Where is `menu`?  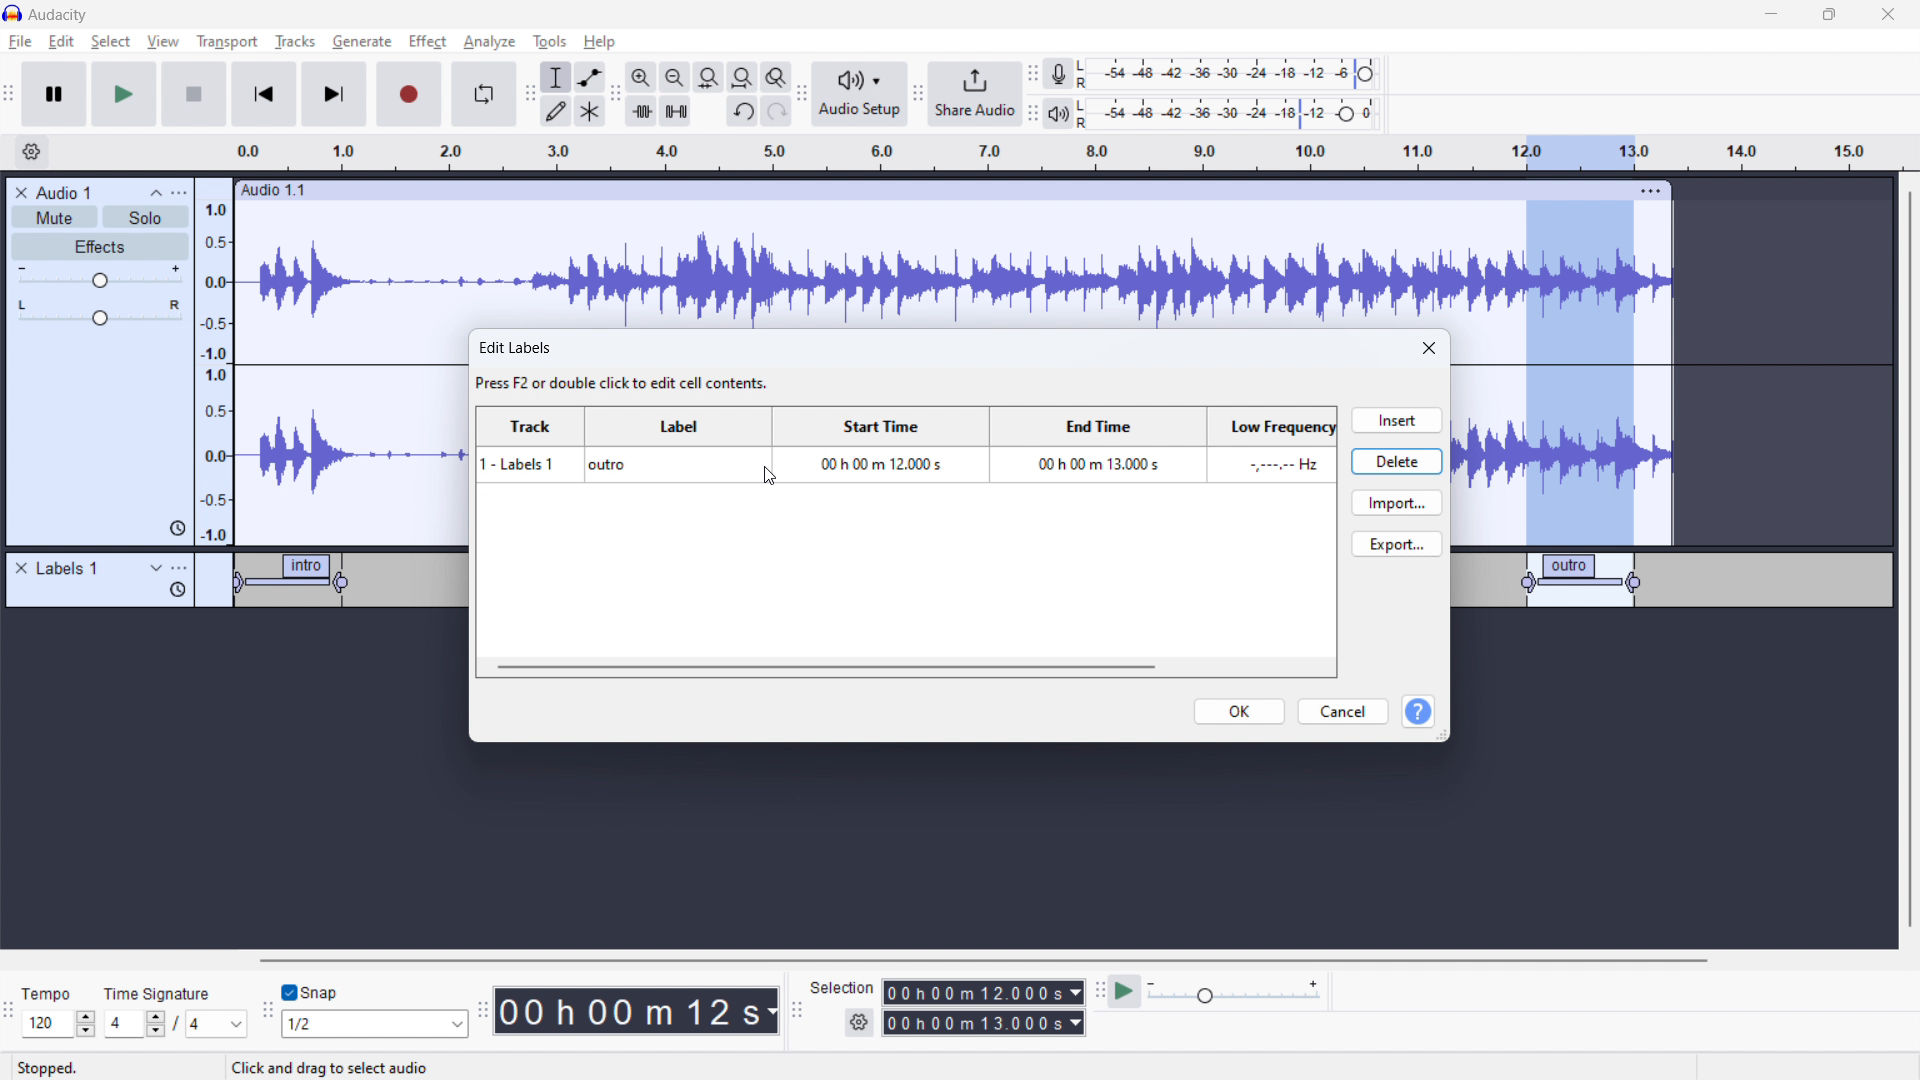 menu is located at coordinates (181, 193).